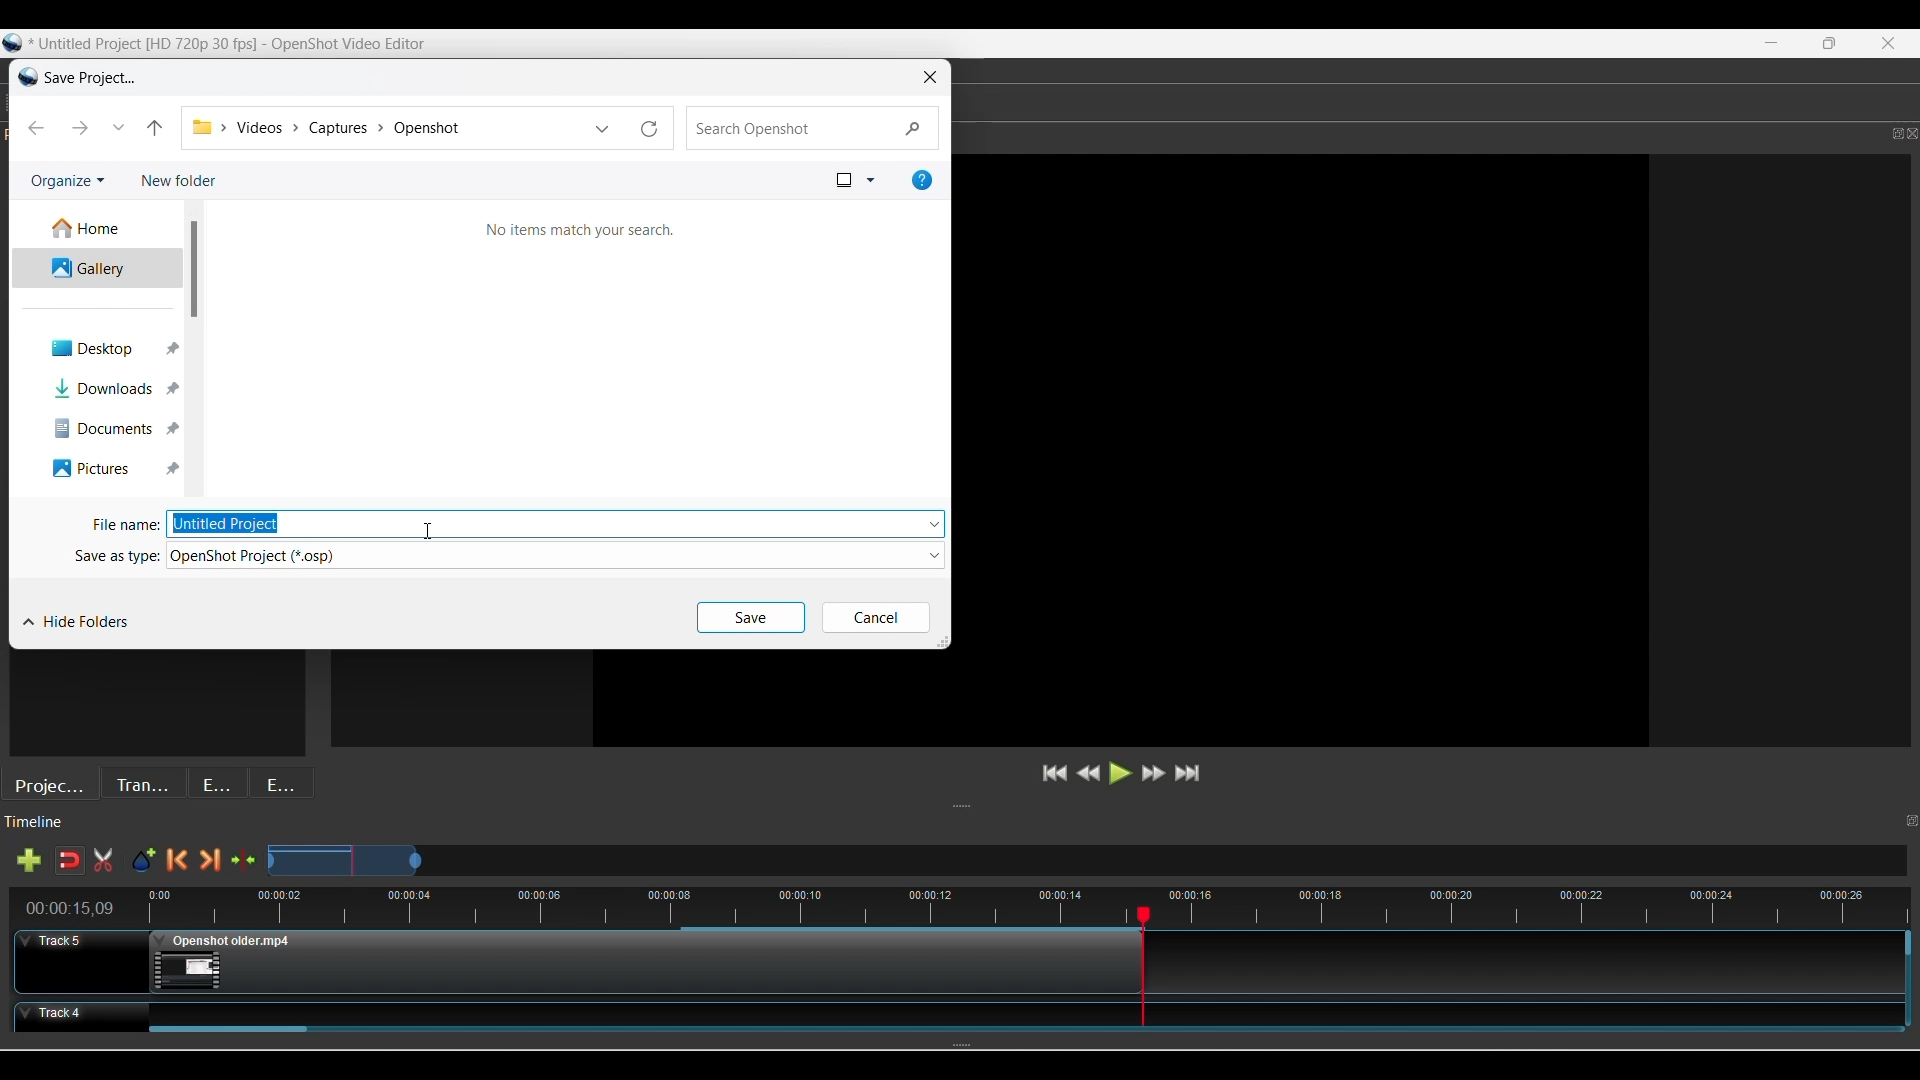 This screenshot has width=1920, height=1080. What do you see at coordinates (81, 961) in the screenshot?
I see `Track Header for track 5` at bounding box center [81, 961].